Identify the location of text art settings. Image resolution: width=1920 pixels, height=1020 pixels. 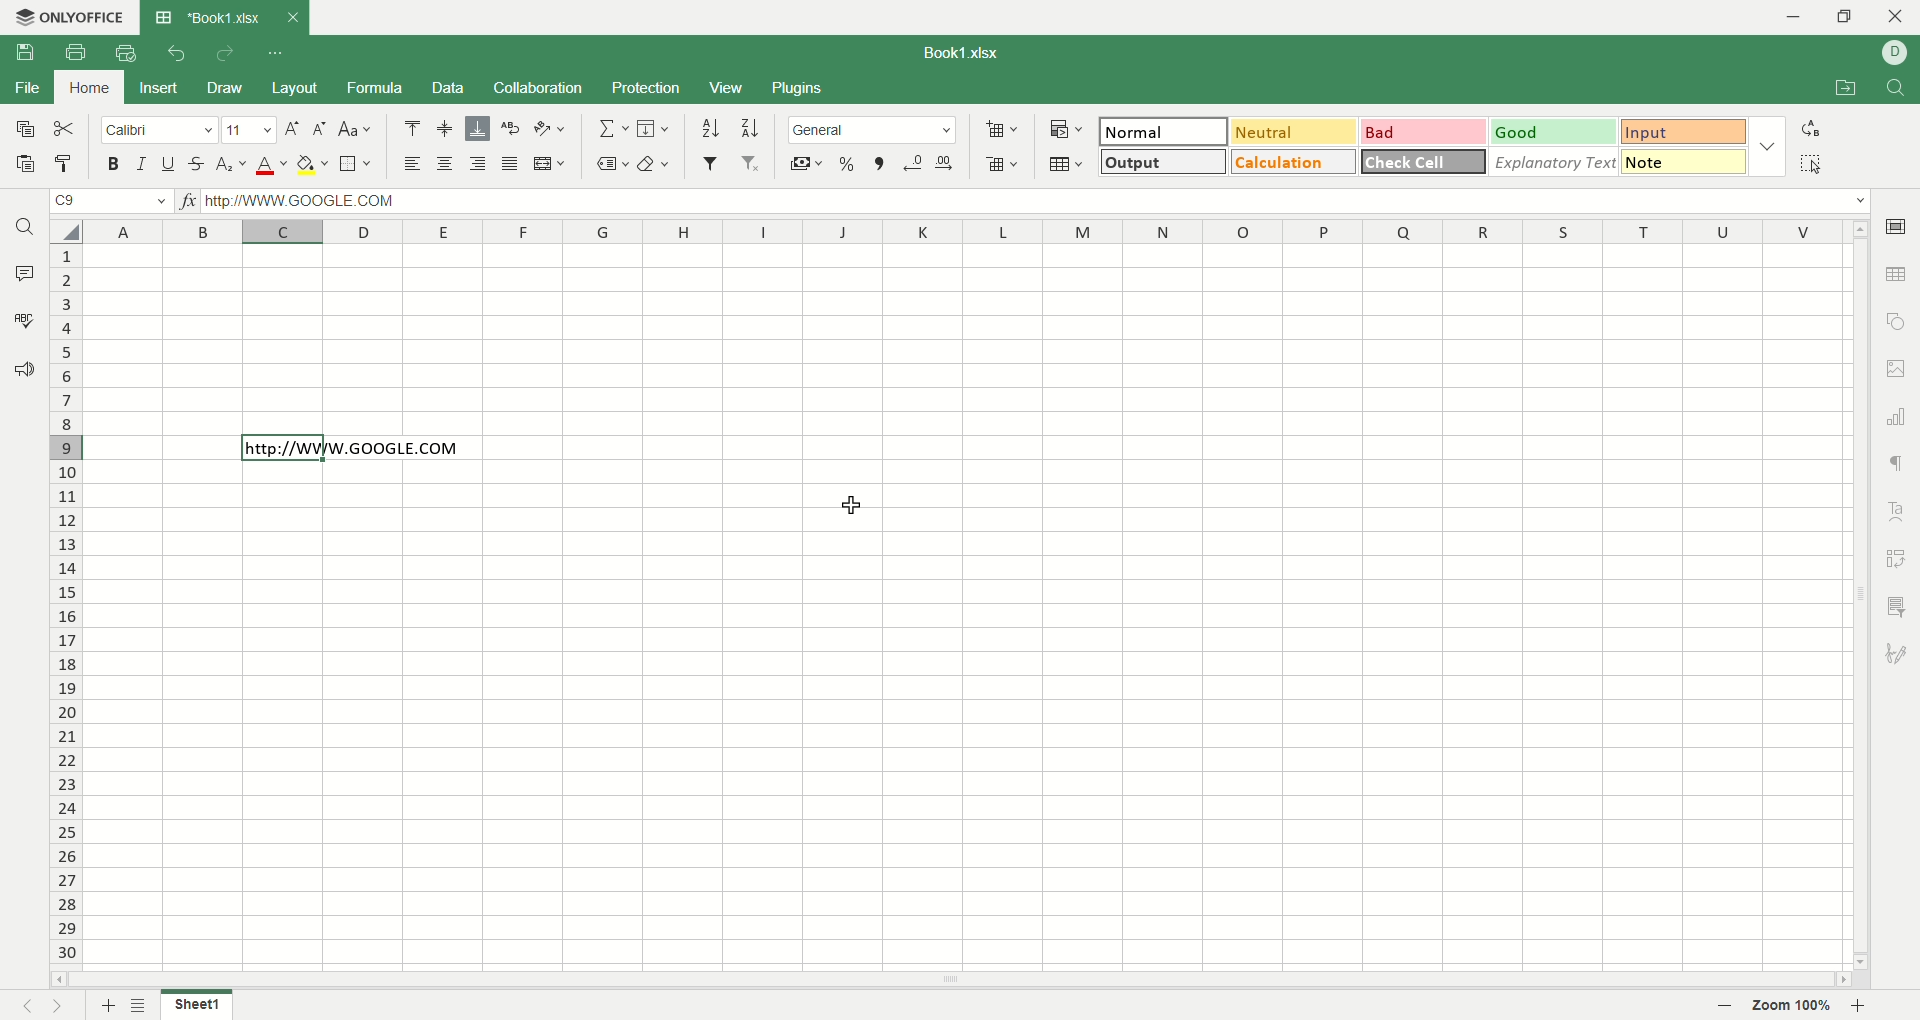
(1896, 505).